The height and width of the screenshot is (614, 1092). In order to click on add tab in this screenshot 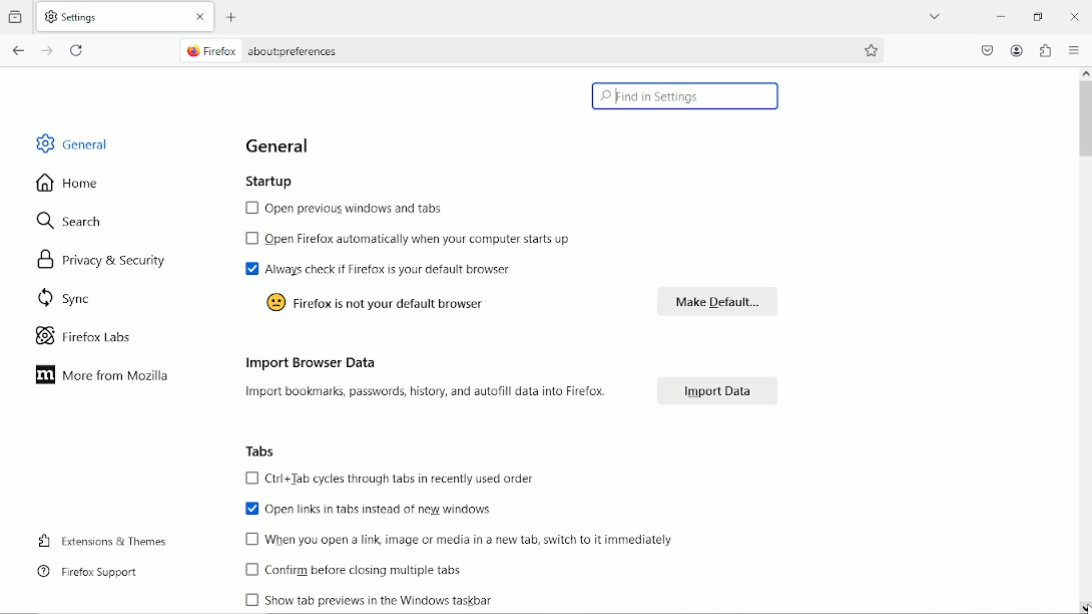, I will do `click(238, 14)`.